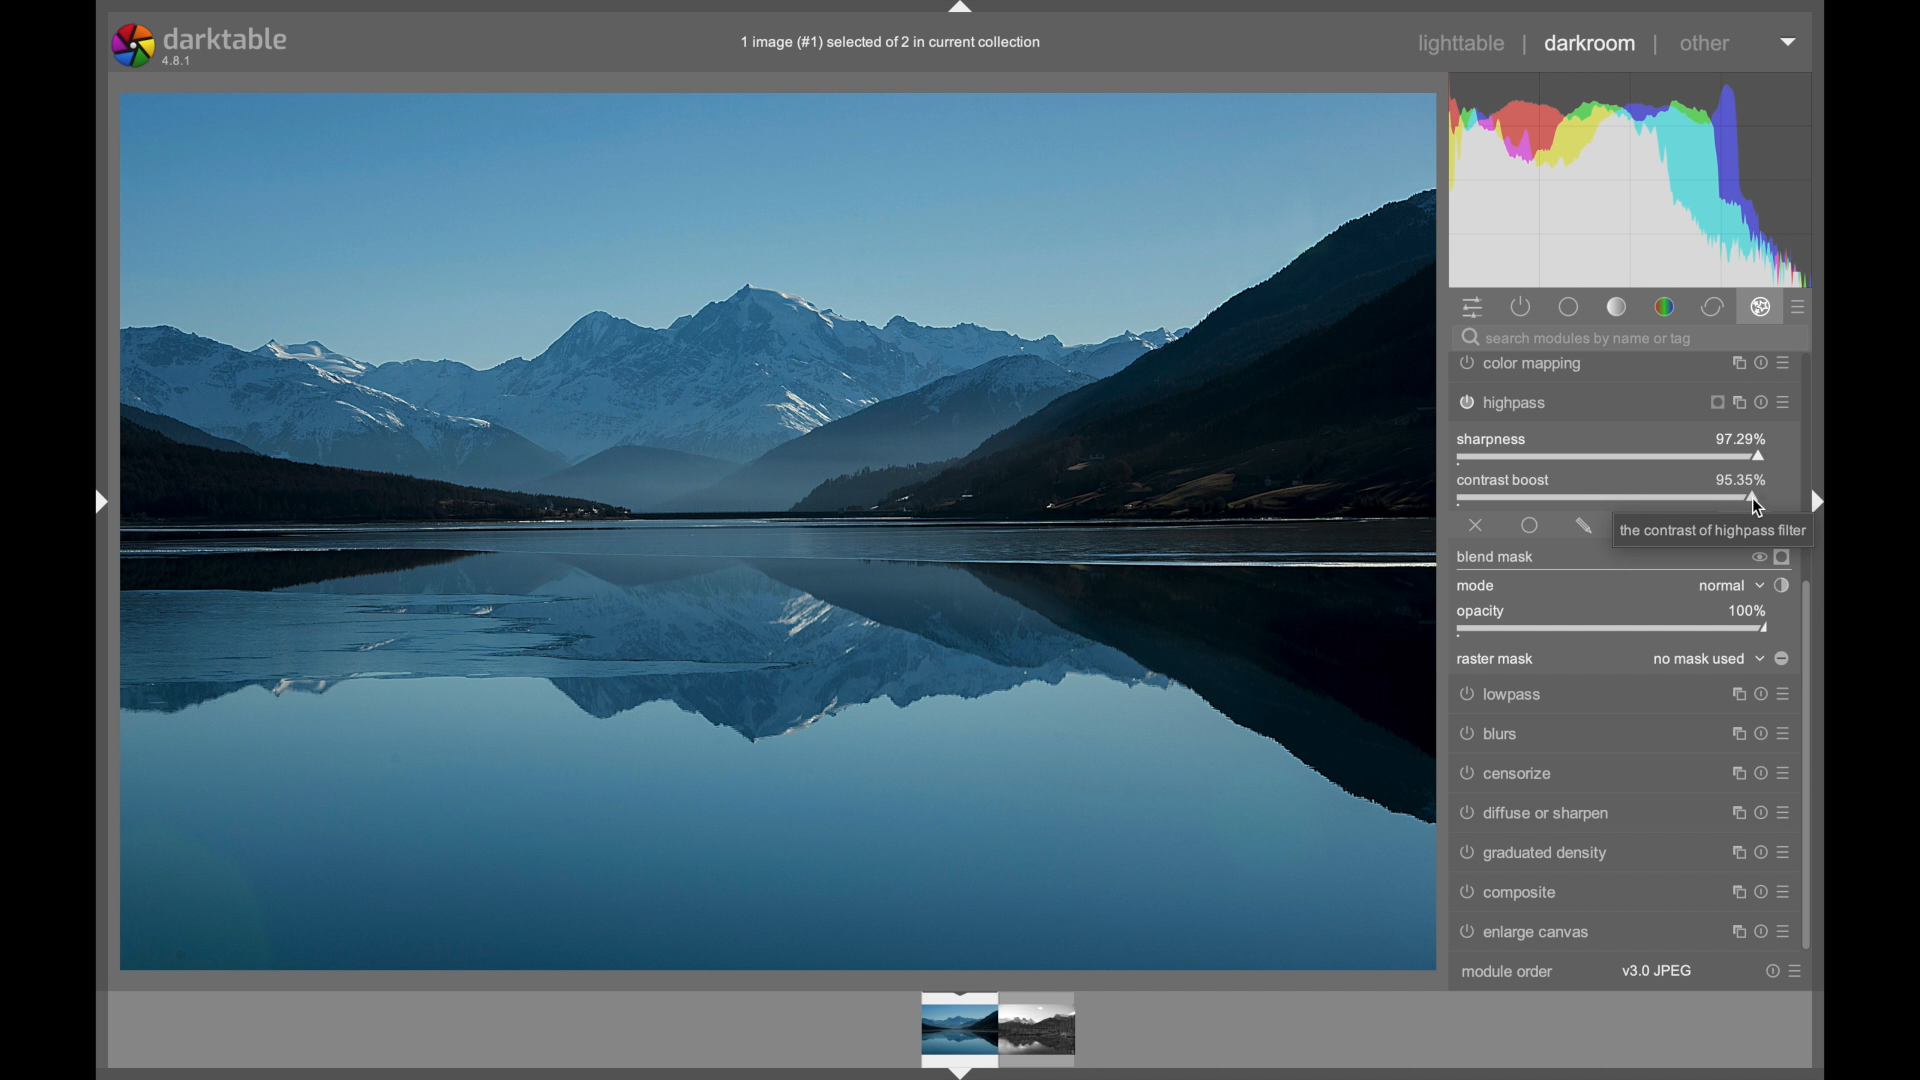 This screenshot has width=1920, height=1080. I want to click on uniformly, so click(1530, 525).